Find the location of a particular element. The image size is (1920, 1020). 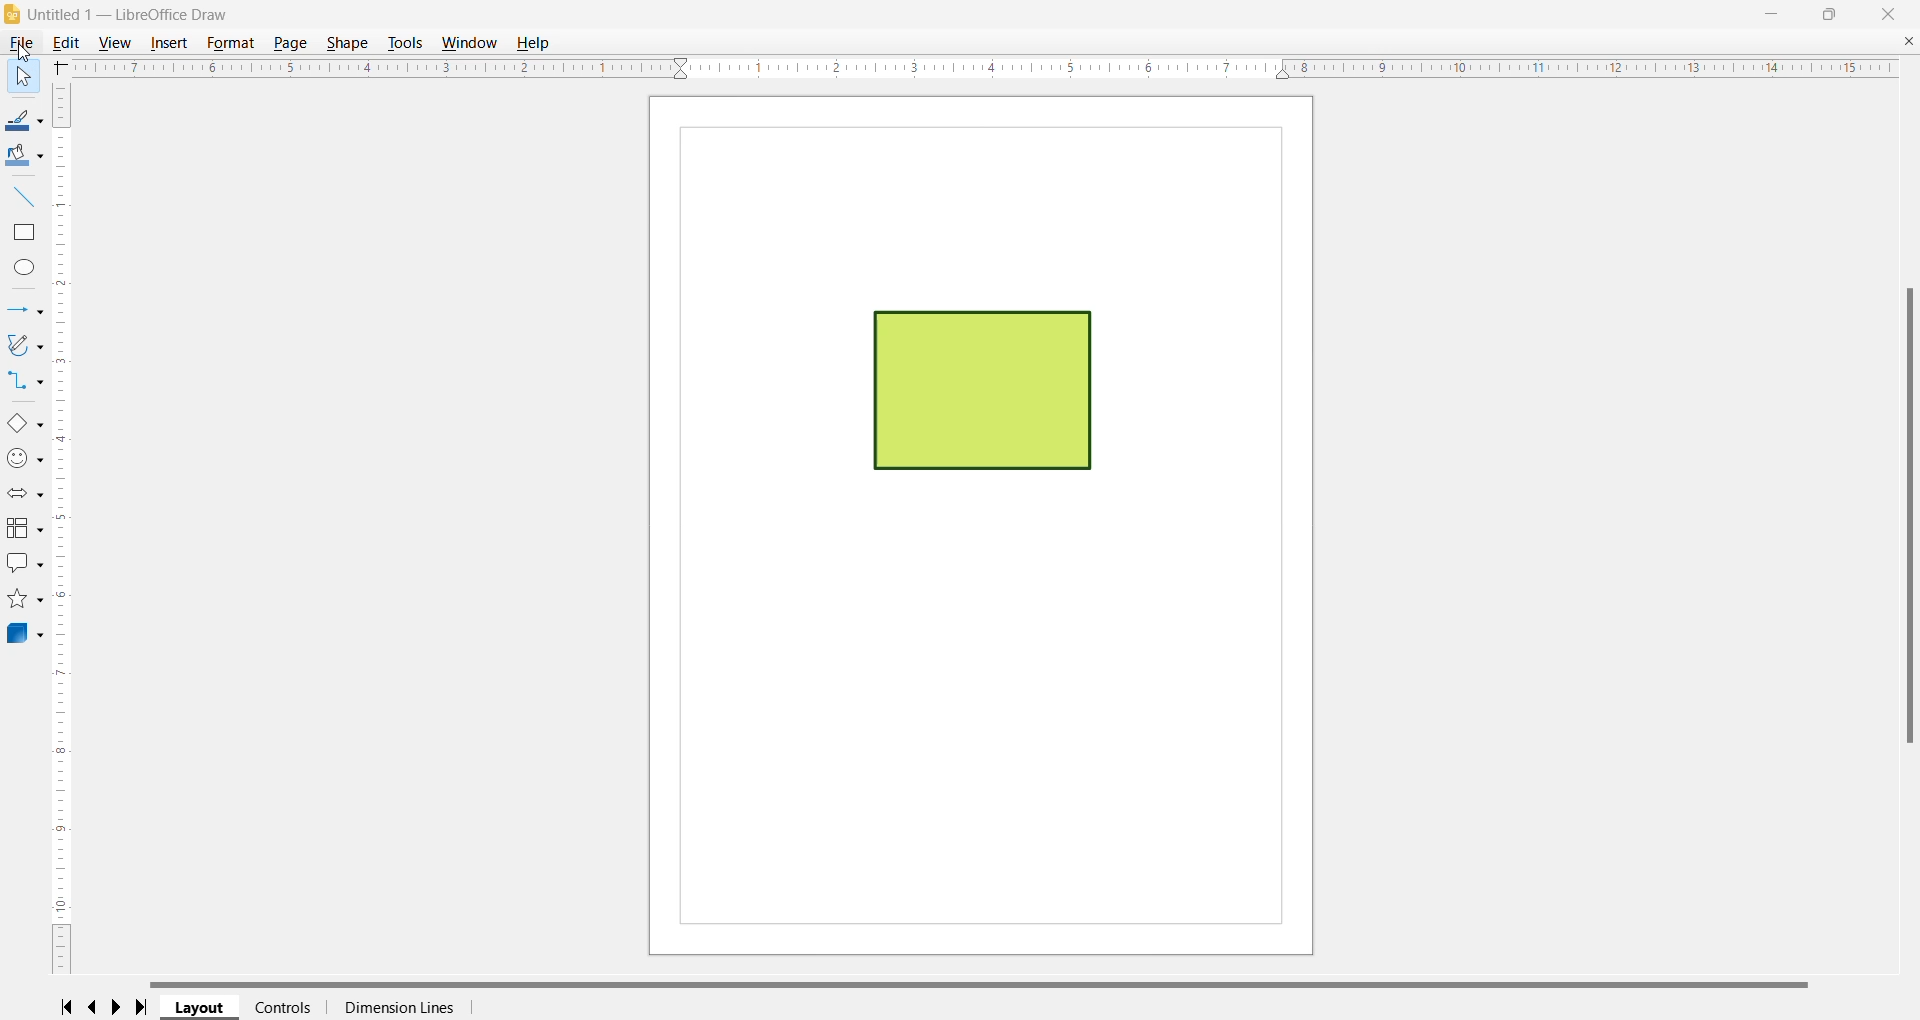

Window is located at coordinates (471, 43).